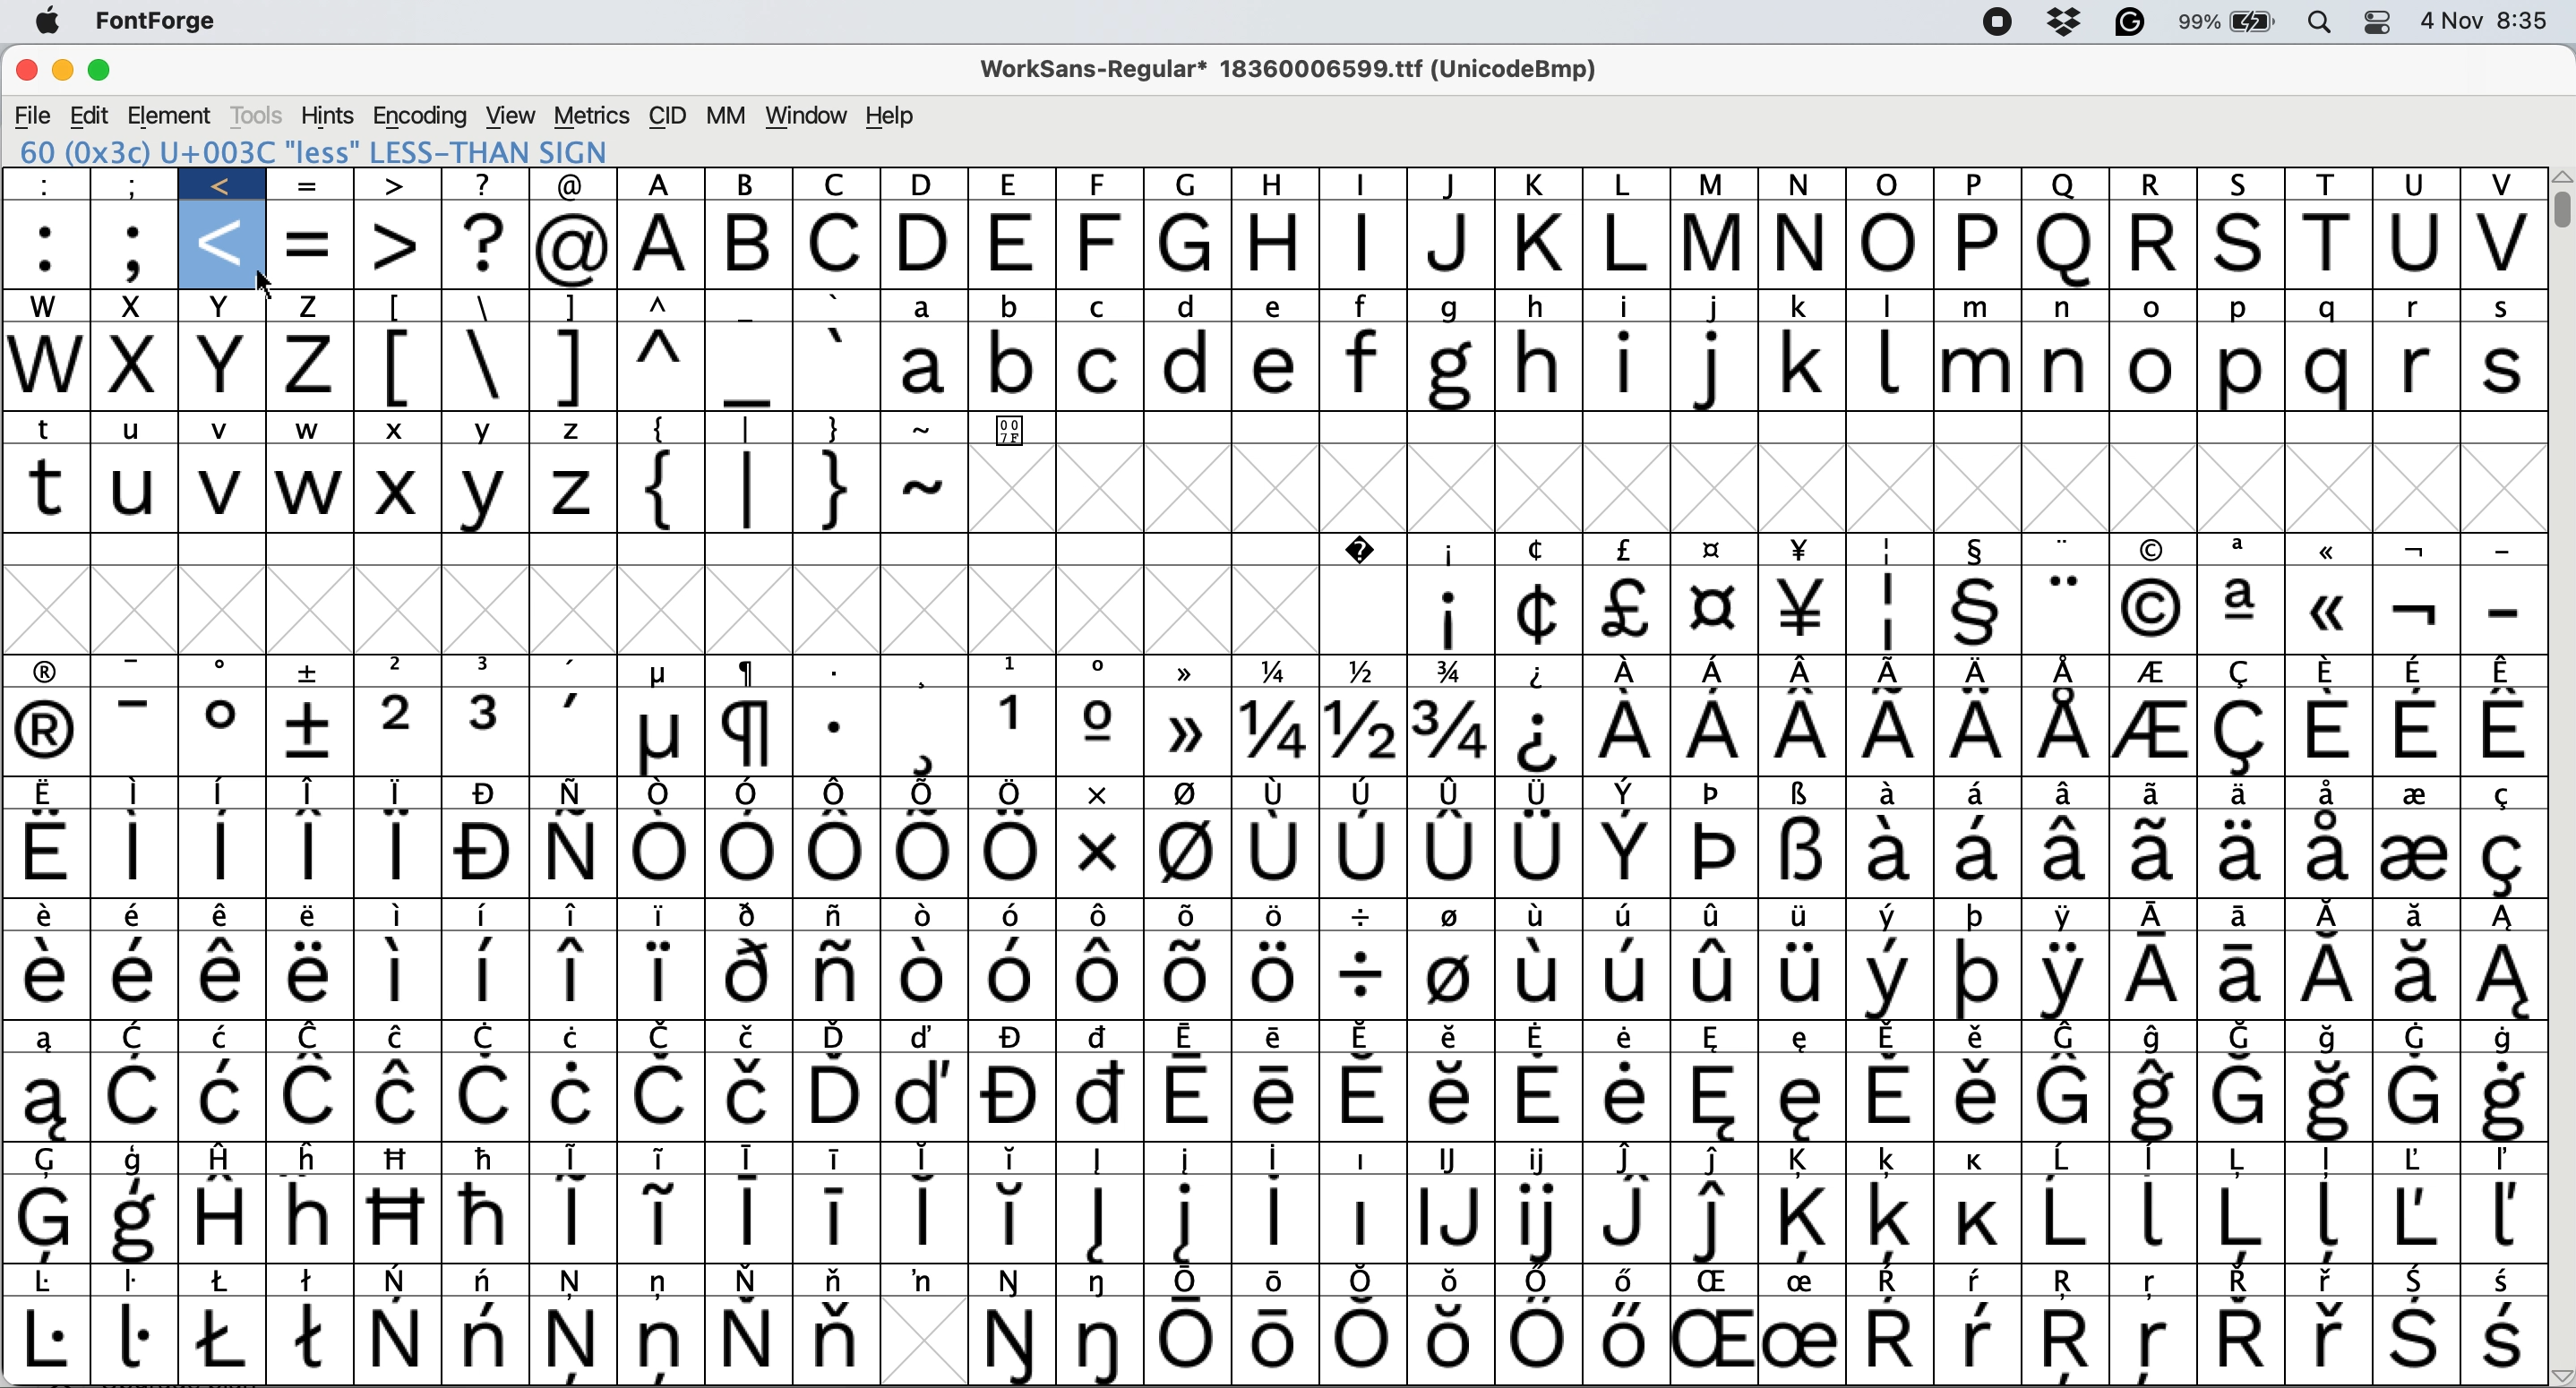 This screenshot has height=1388, width=2576. What do you see at coordinates (668, 117) in the screenshot?
I see `cid` at bounding box center [668, 117].